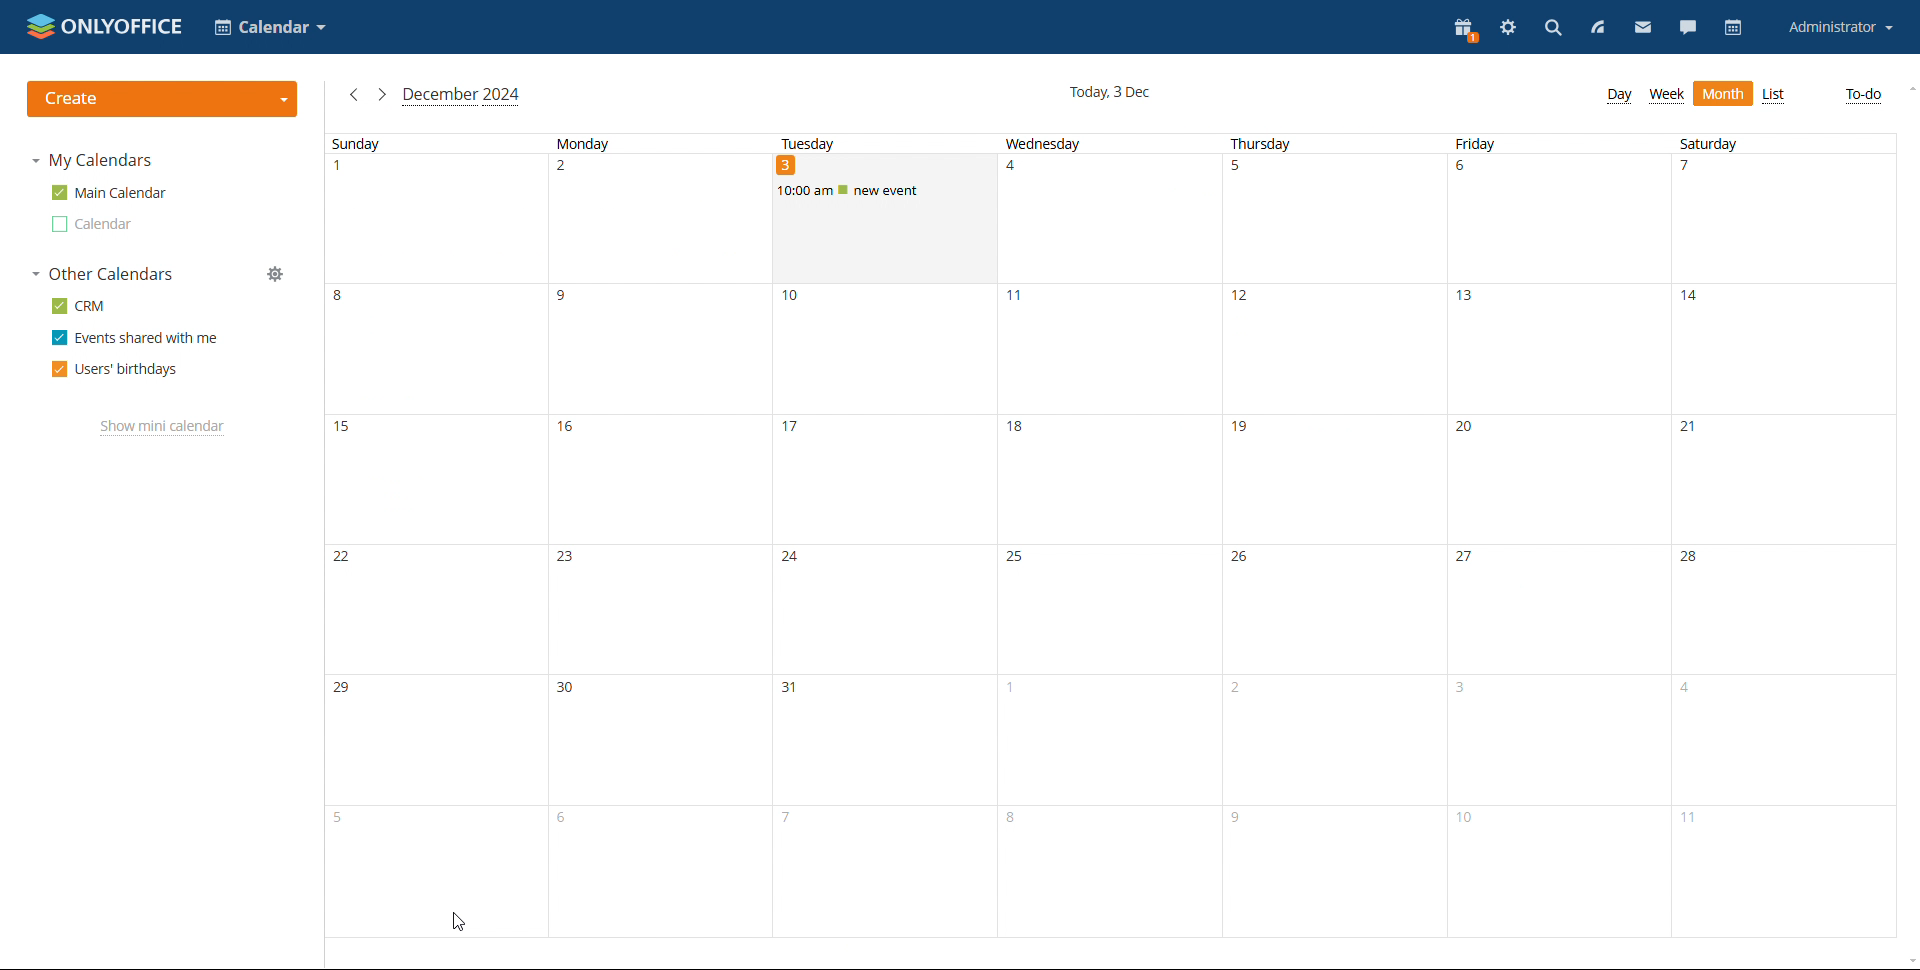 This screenshot has height=970, width=1920. Describe the element at coordinates (1557, 610) in the screenshot. I see `27` at that location.